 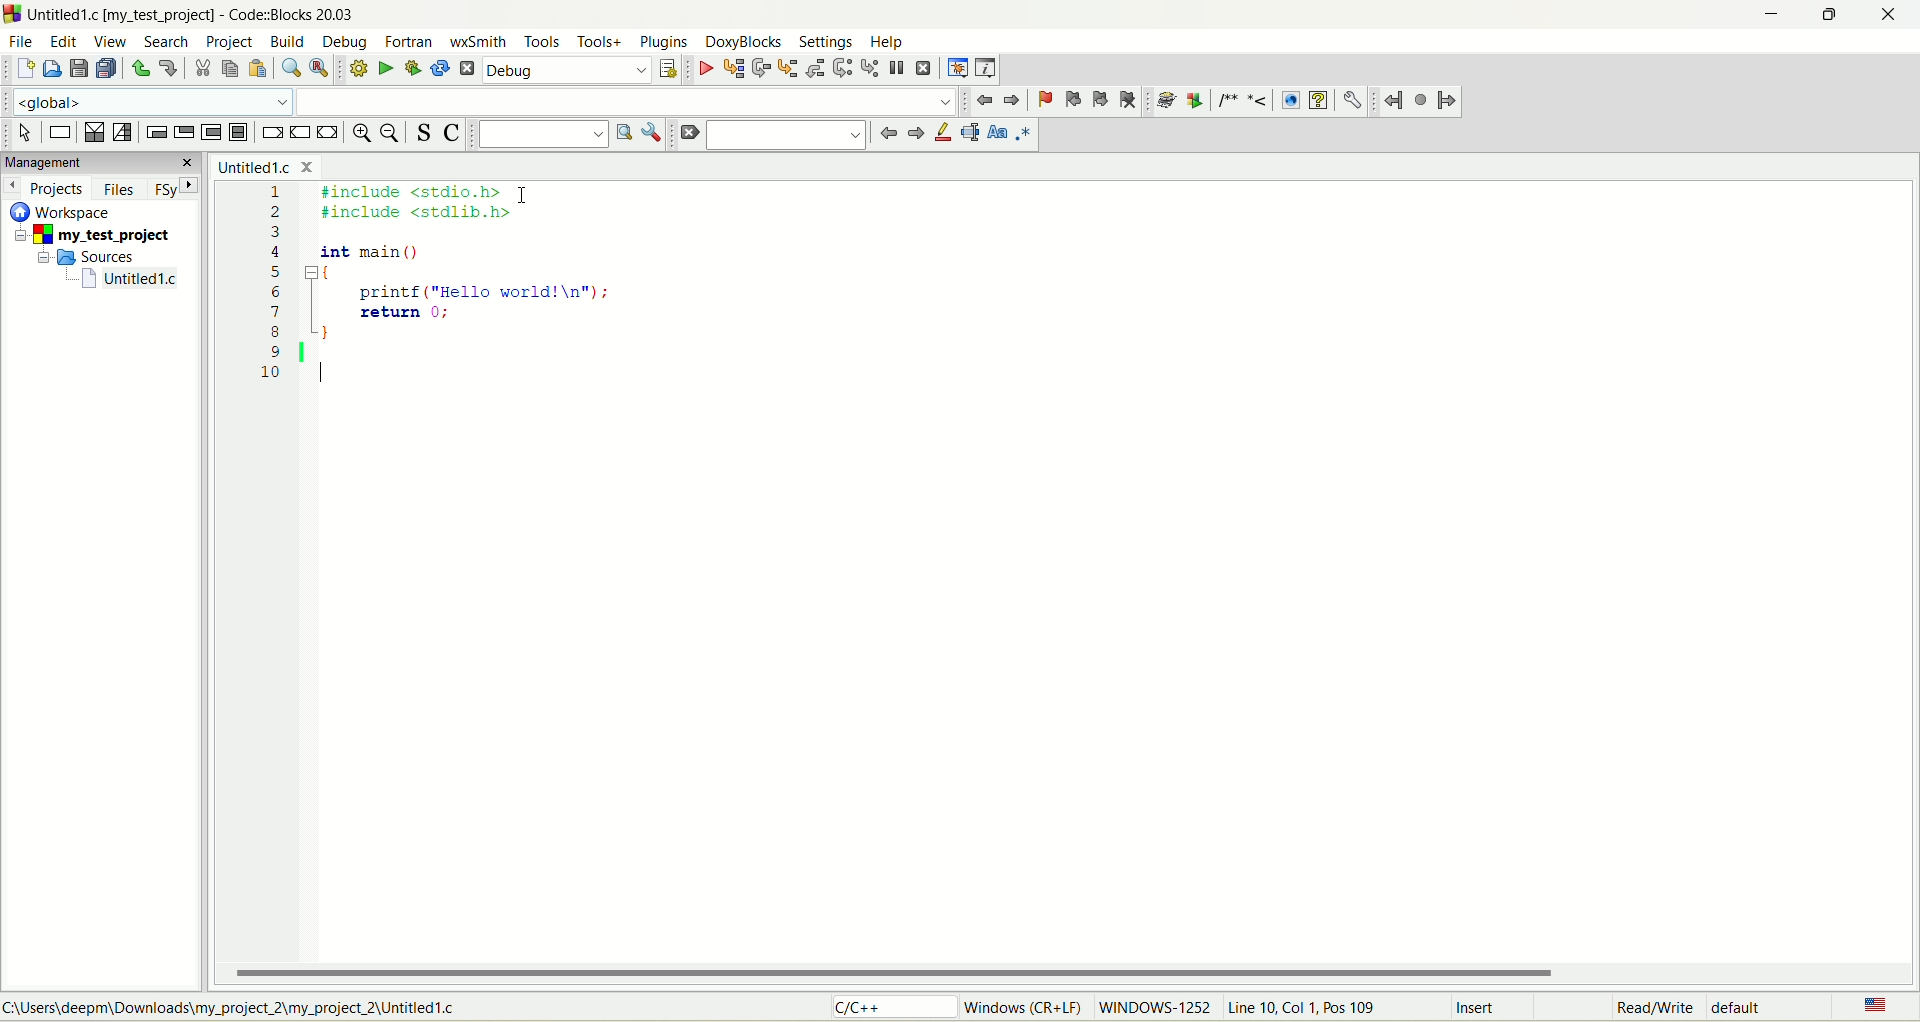 I want to click on settings, so click(x=829, y=42).